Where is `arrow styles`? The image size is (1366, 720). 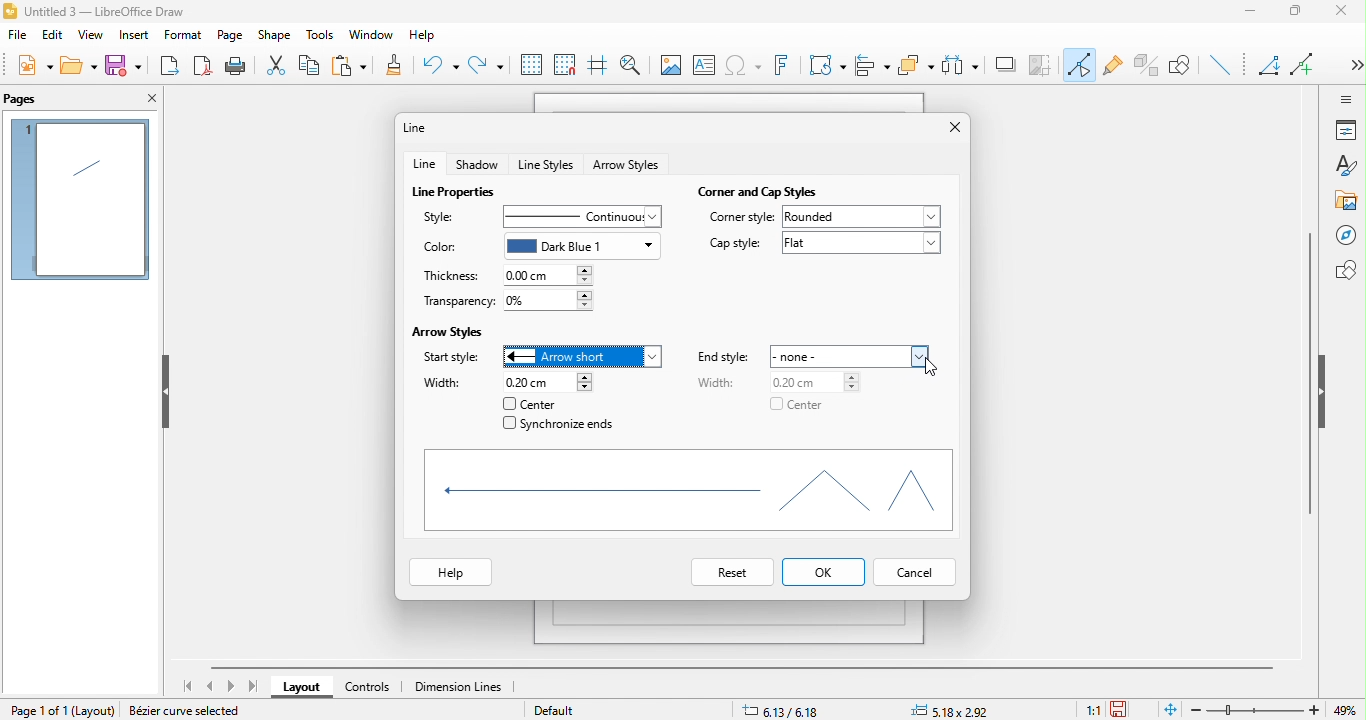
arrow styles is located at coordinates (452, 330).